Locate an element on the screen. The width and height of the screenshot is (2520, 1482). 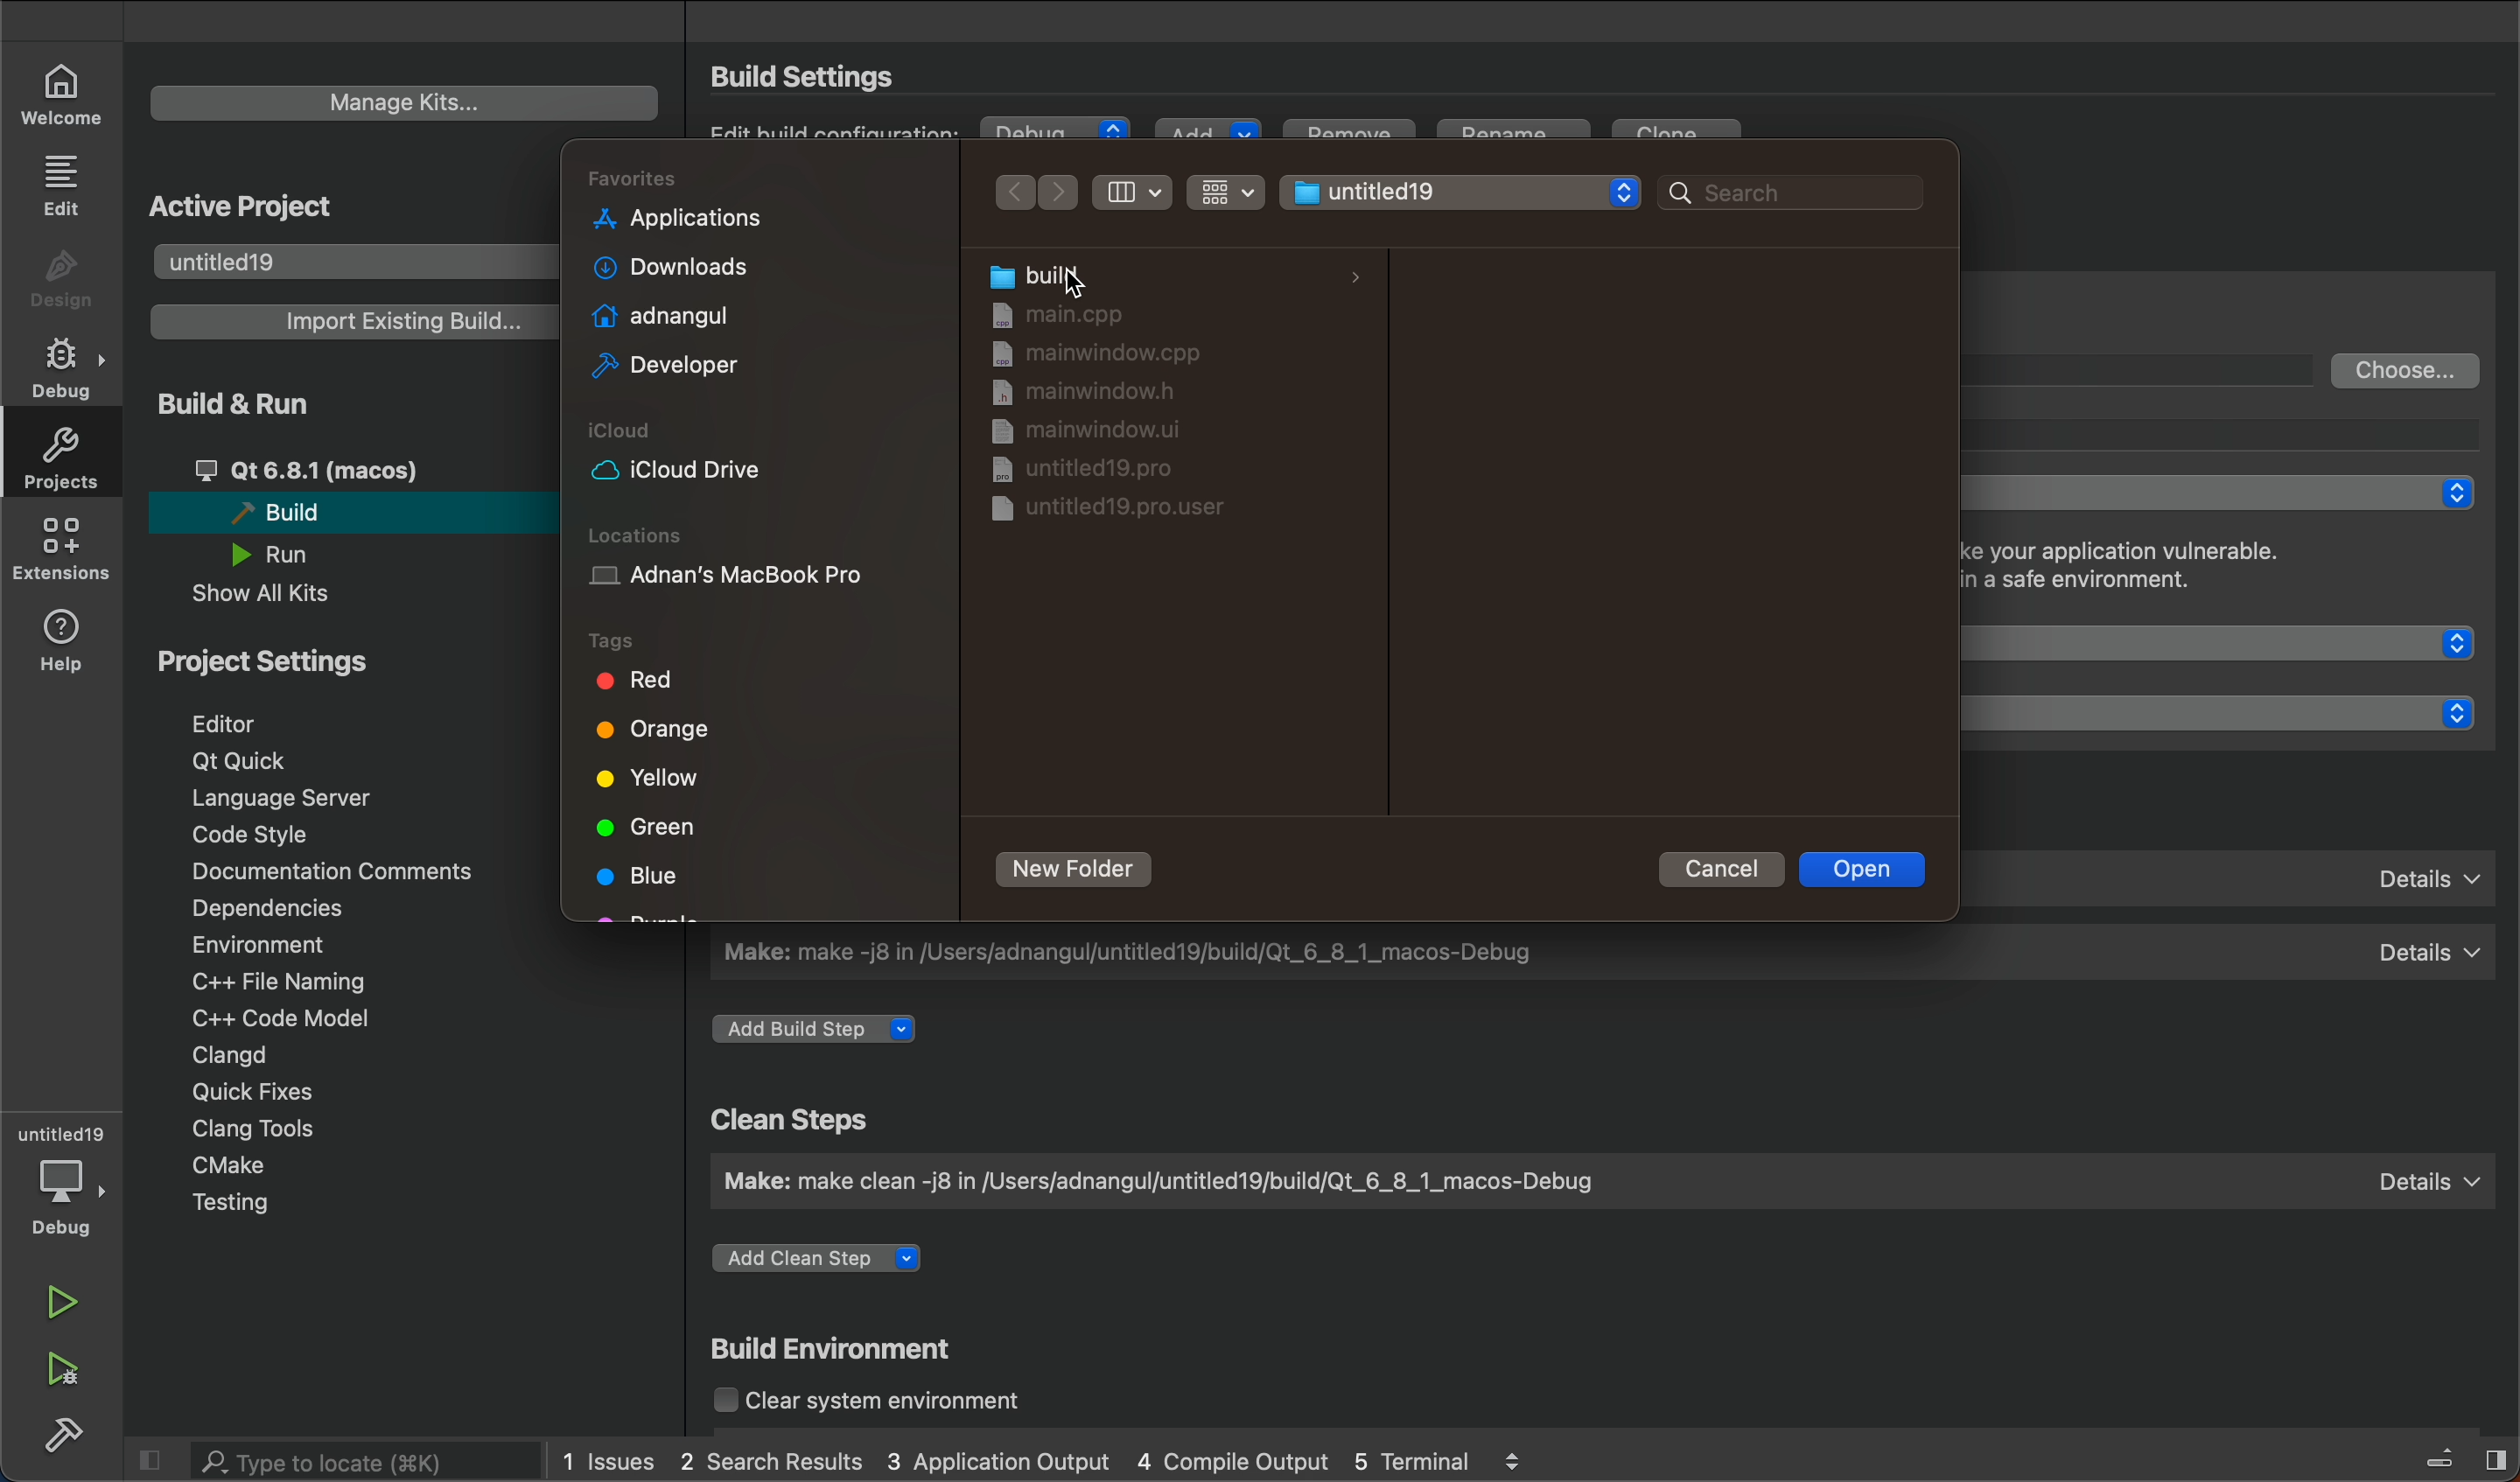
edit build configuration  is located at coordinates (840, 140).